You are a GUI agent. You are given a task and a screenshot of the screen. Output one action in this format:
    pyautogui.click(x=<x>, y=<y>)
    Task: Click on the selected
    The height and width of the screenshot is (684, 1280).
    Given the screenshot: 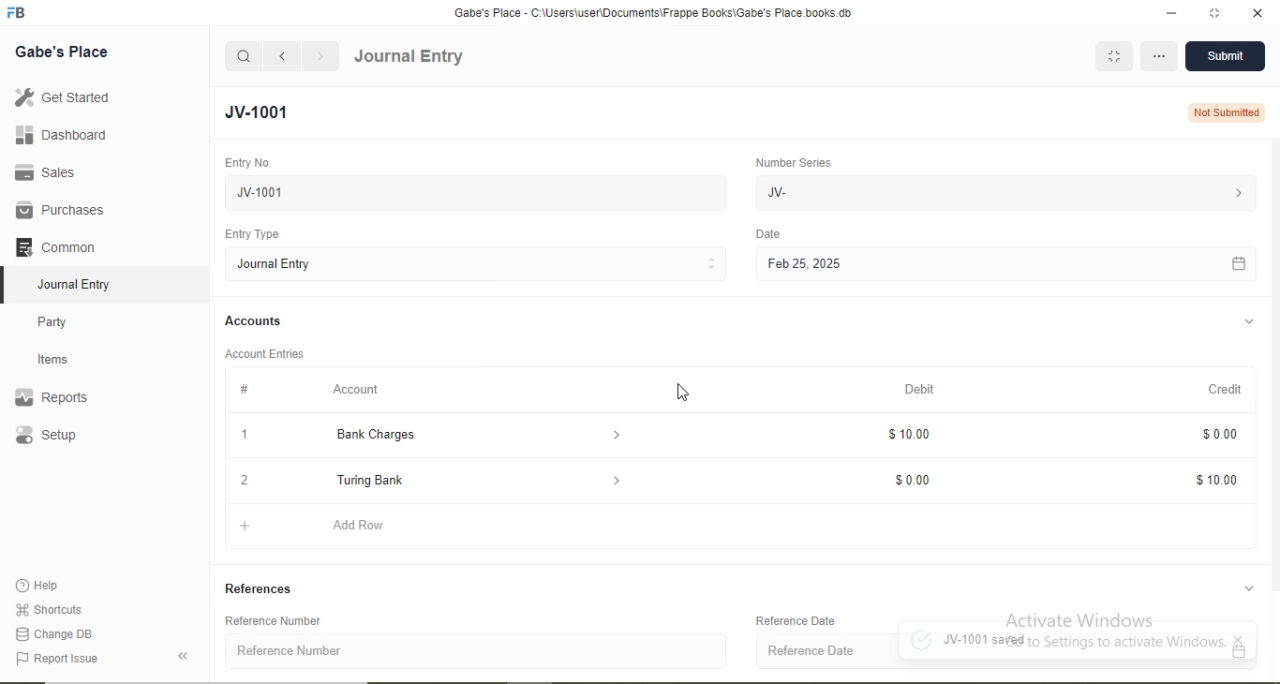 What is the action you would take?
    pyautogui.click(x=8, y=284)
    